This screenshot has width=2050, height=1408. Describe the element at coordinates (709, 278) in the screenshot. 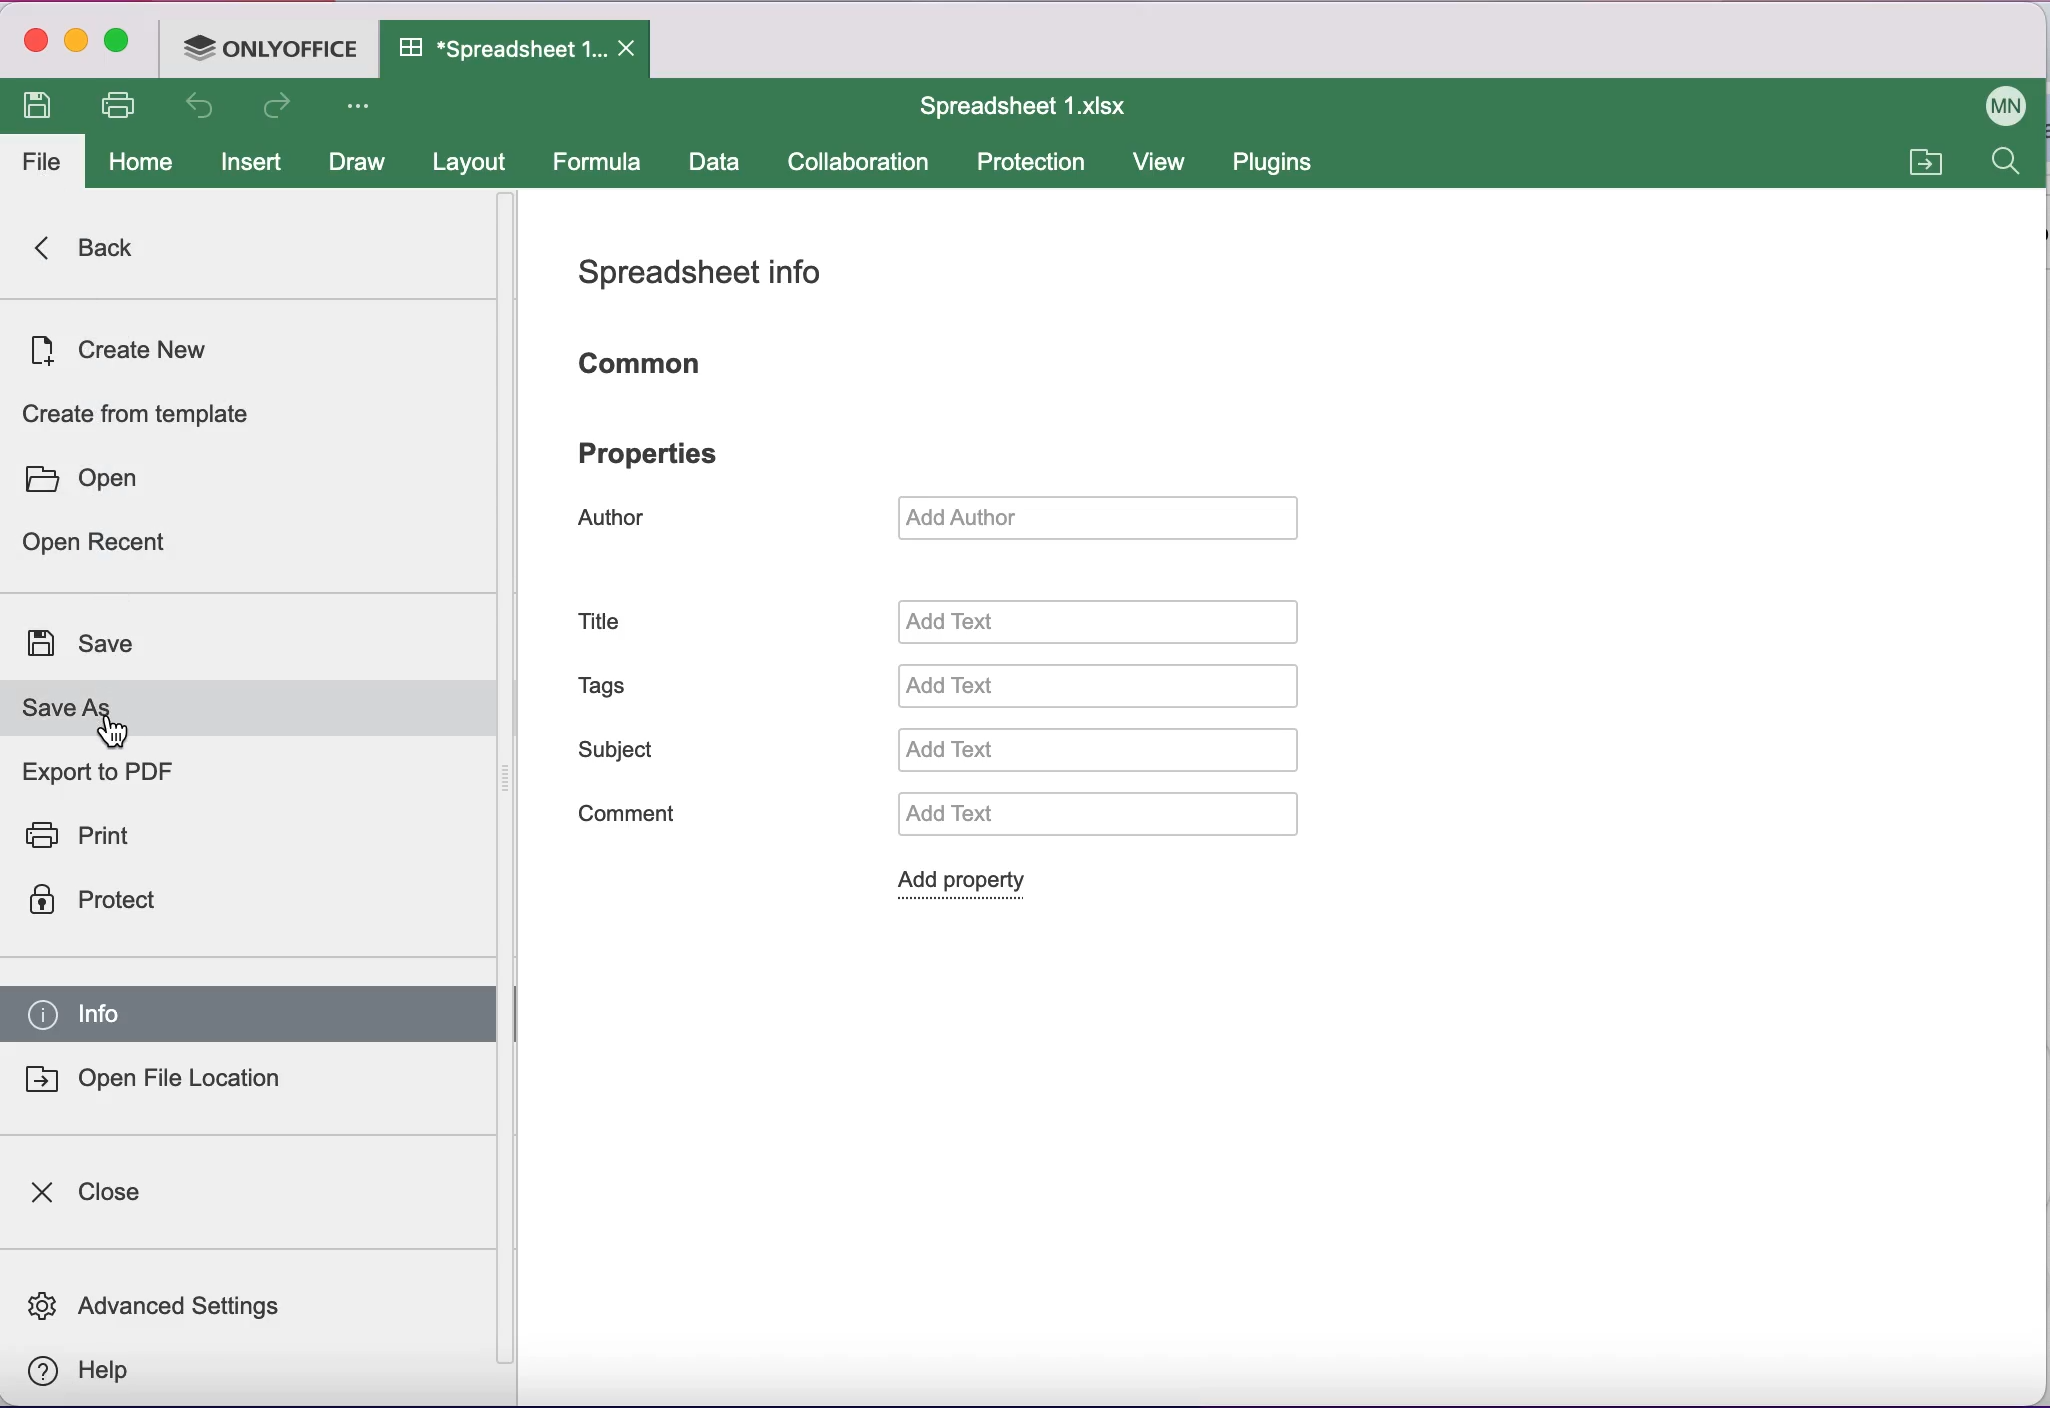

I see `spreadsheet info` at that location.